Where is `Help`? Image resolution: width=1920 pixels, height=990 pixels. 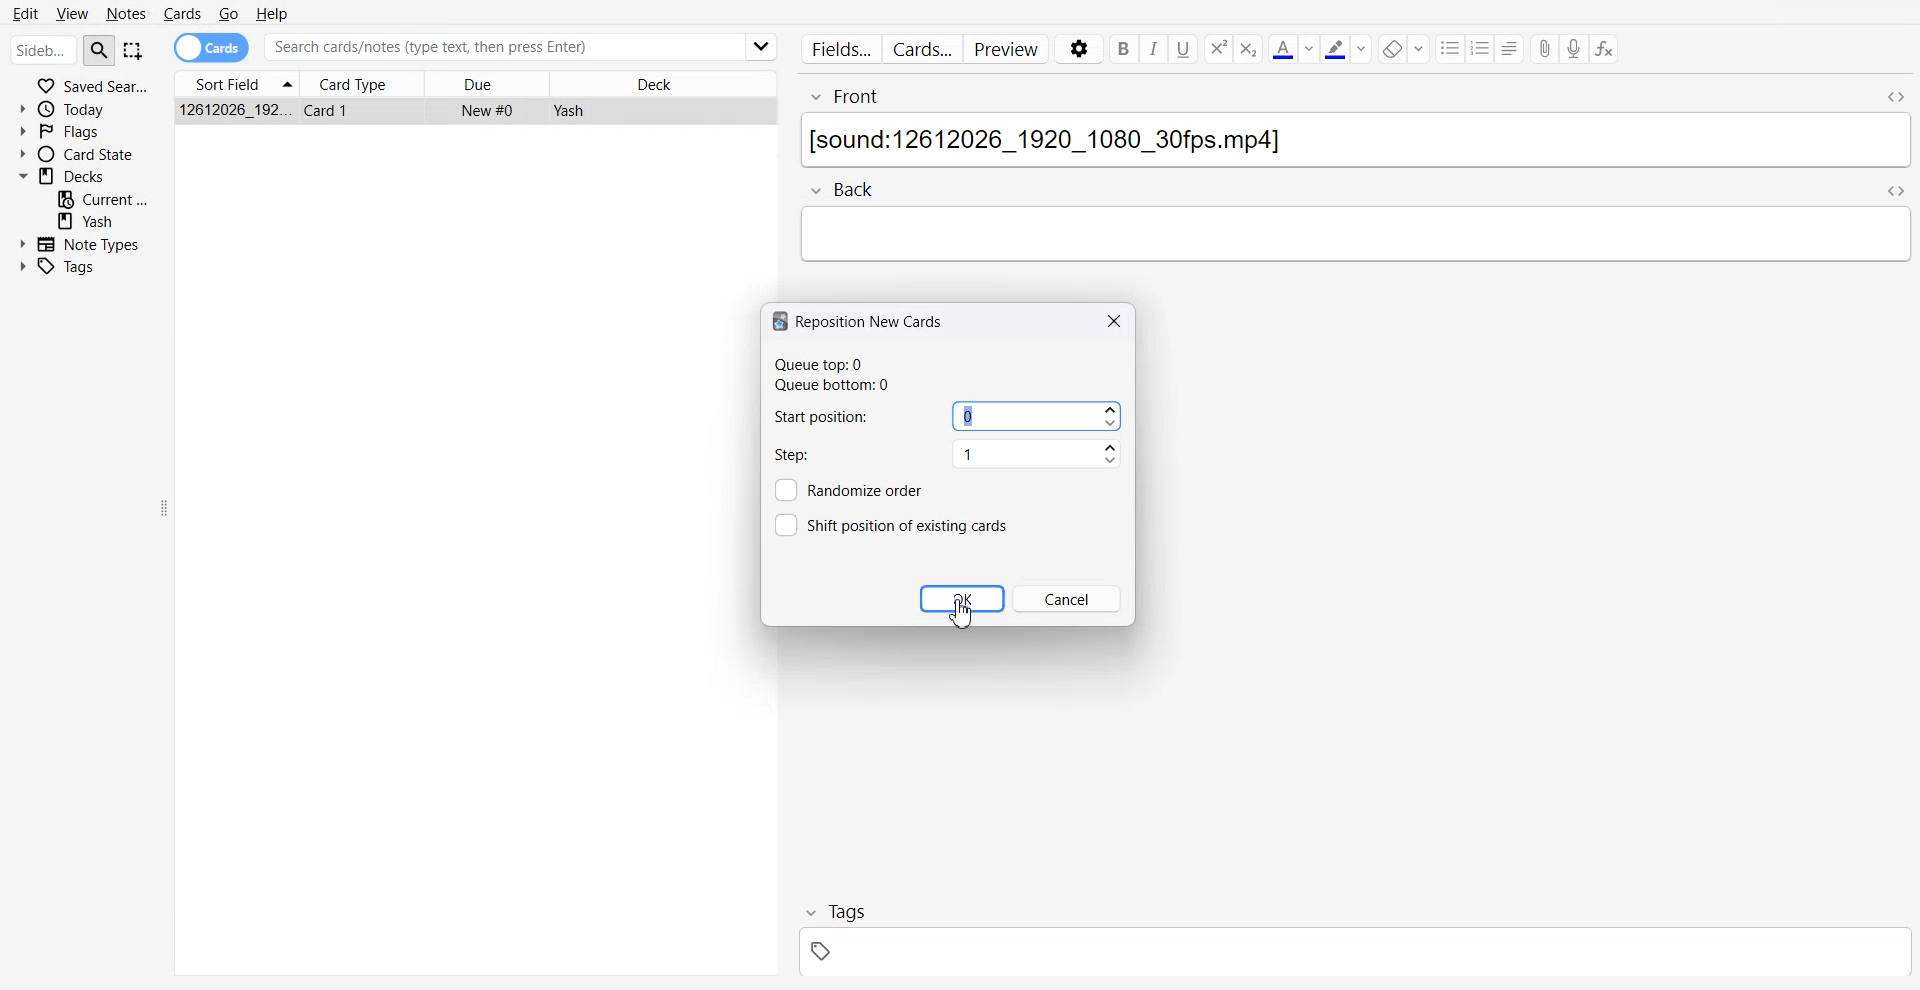 Help is located at coordinates (274, 12).